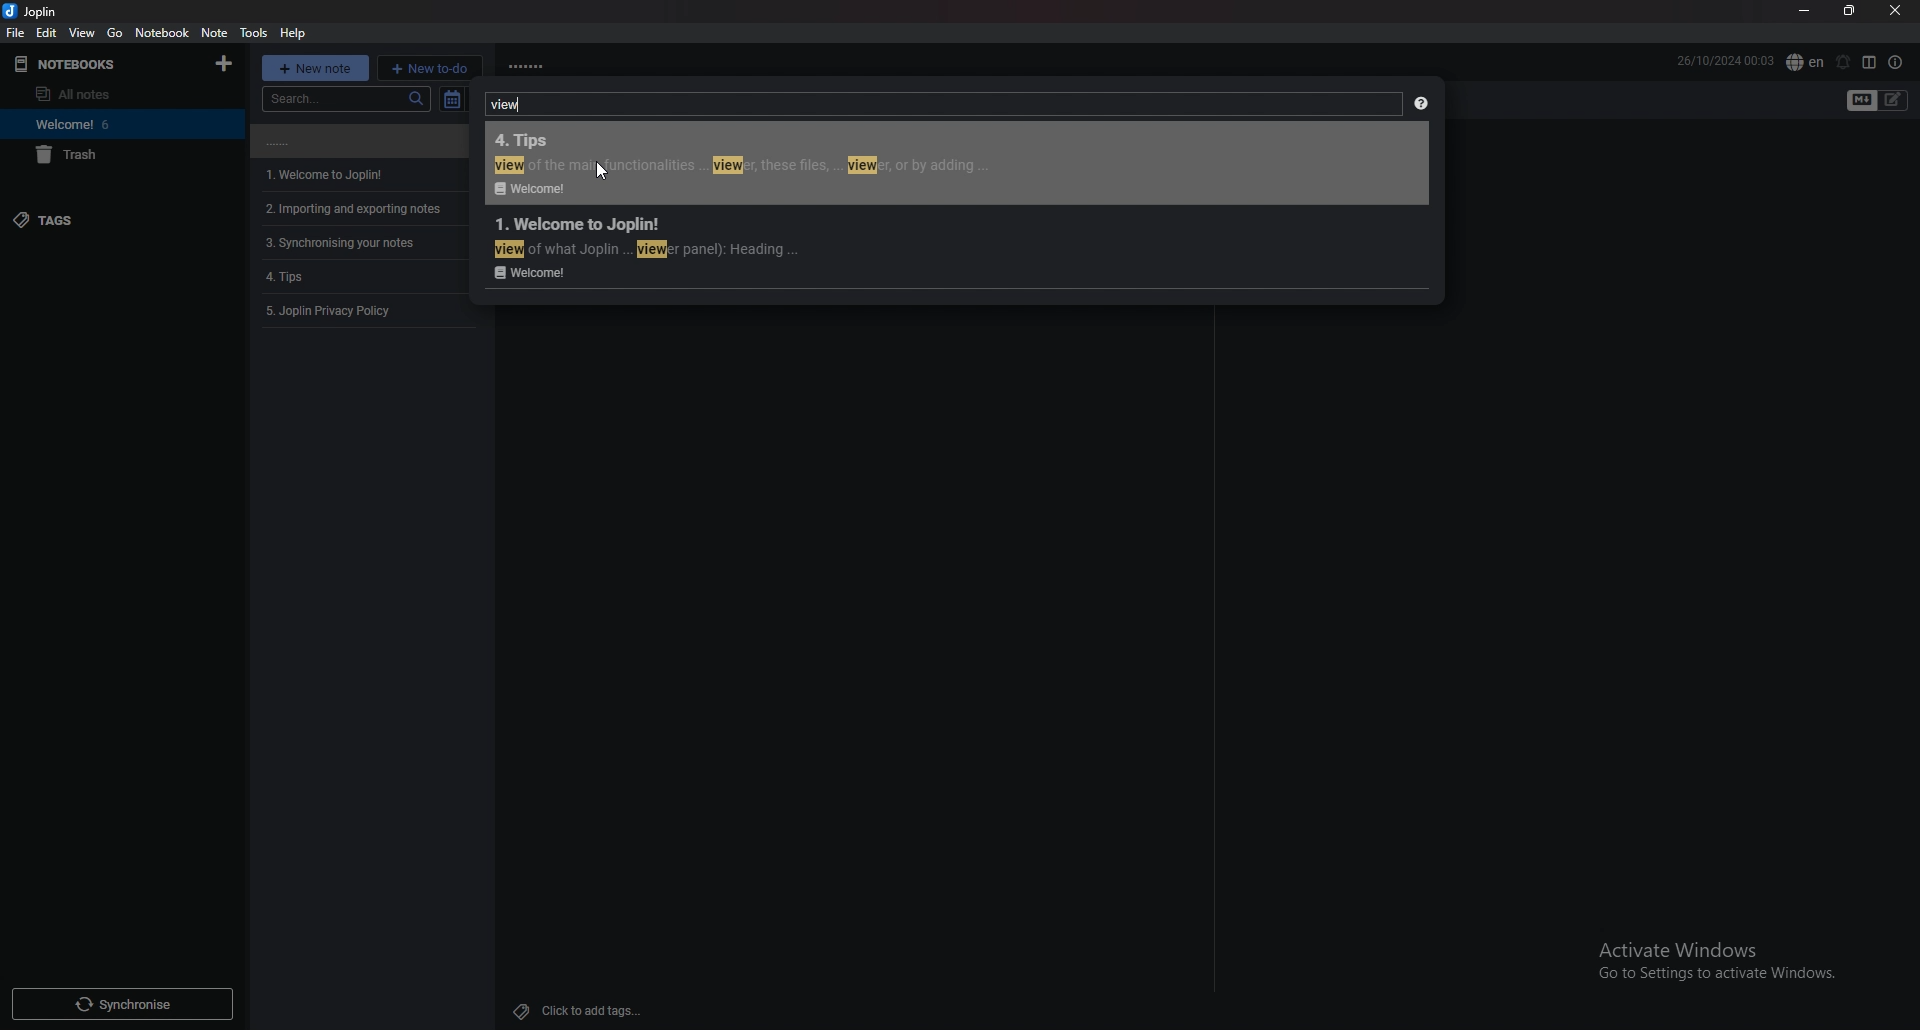 The height and width of the screenshot is (1030, 1920). Describe the element at coordinates (1863, 101) in the screenshot. I see `toggle editors` at that location.